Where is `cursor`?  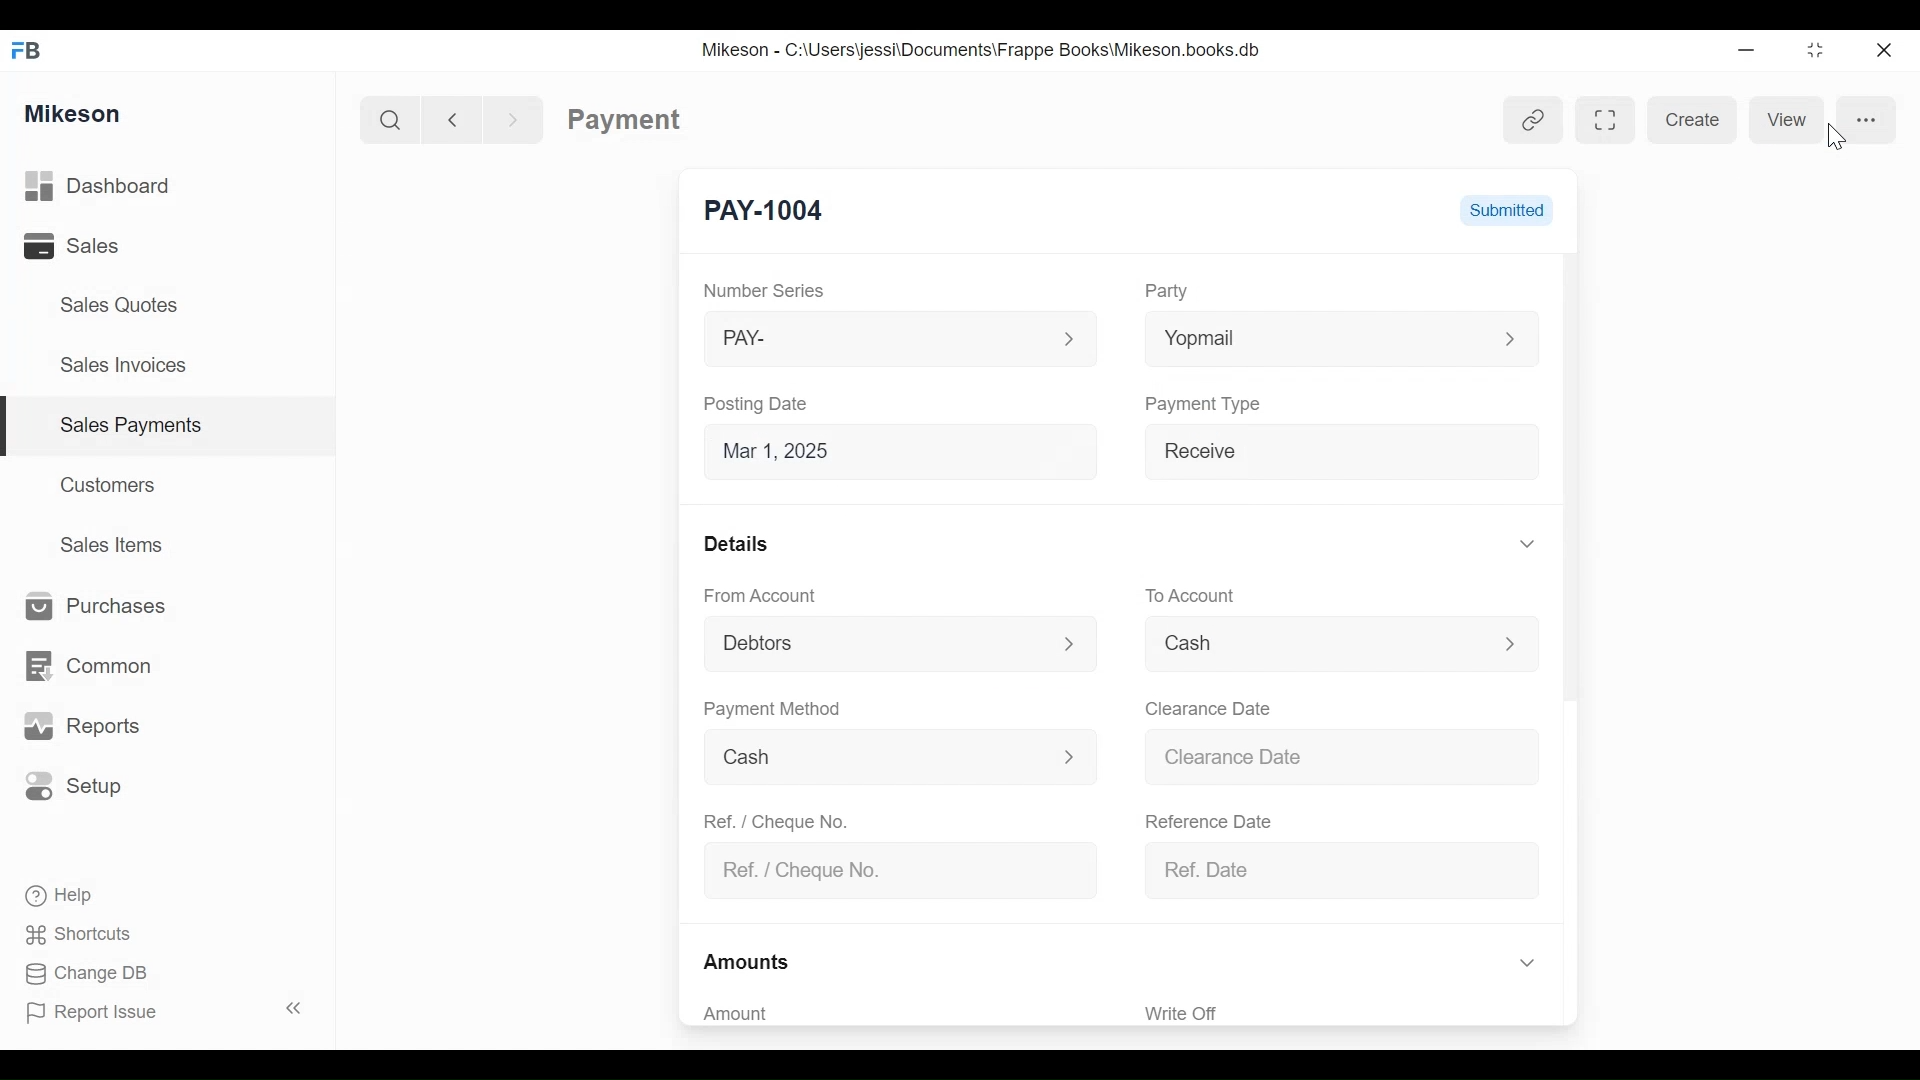
cursor is located at coordinates (1833, 145).